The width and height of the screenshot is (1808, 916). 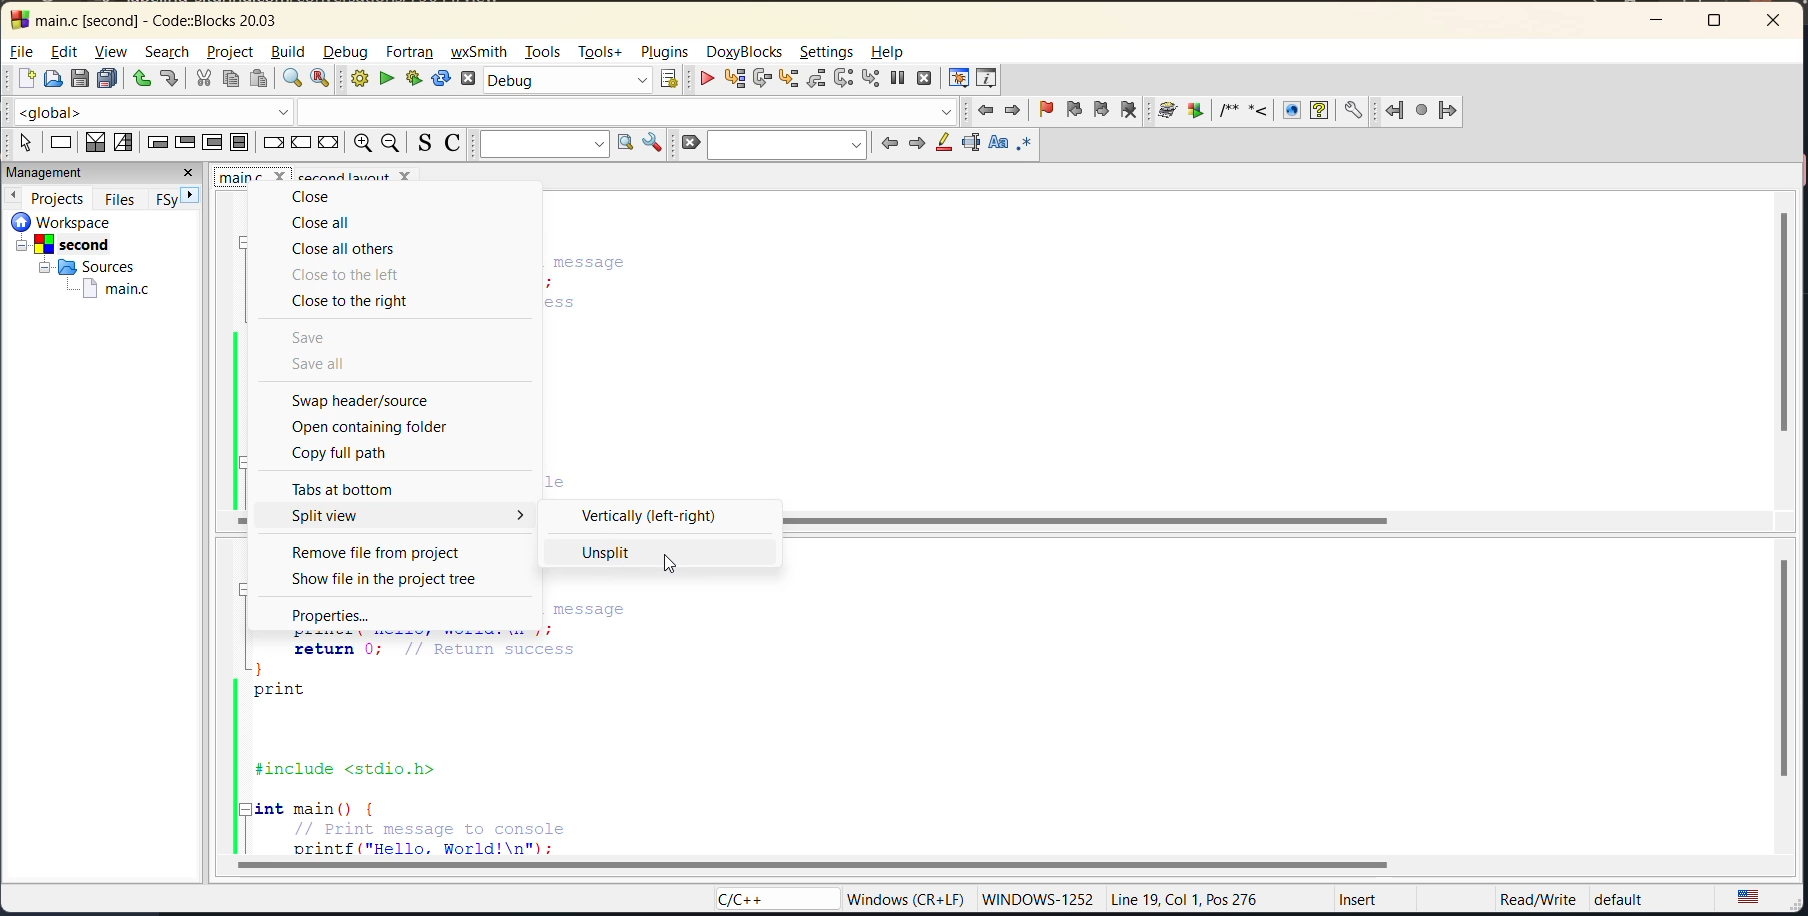 What do you see at coordinates (1188, 899) in the screenshot?
I see `Line 19, Col 1, Pos 276` at bounding box center [1188, 899].